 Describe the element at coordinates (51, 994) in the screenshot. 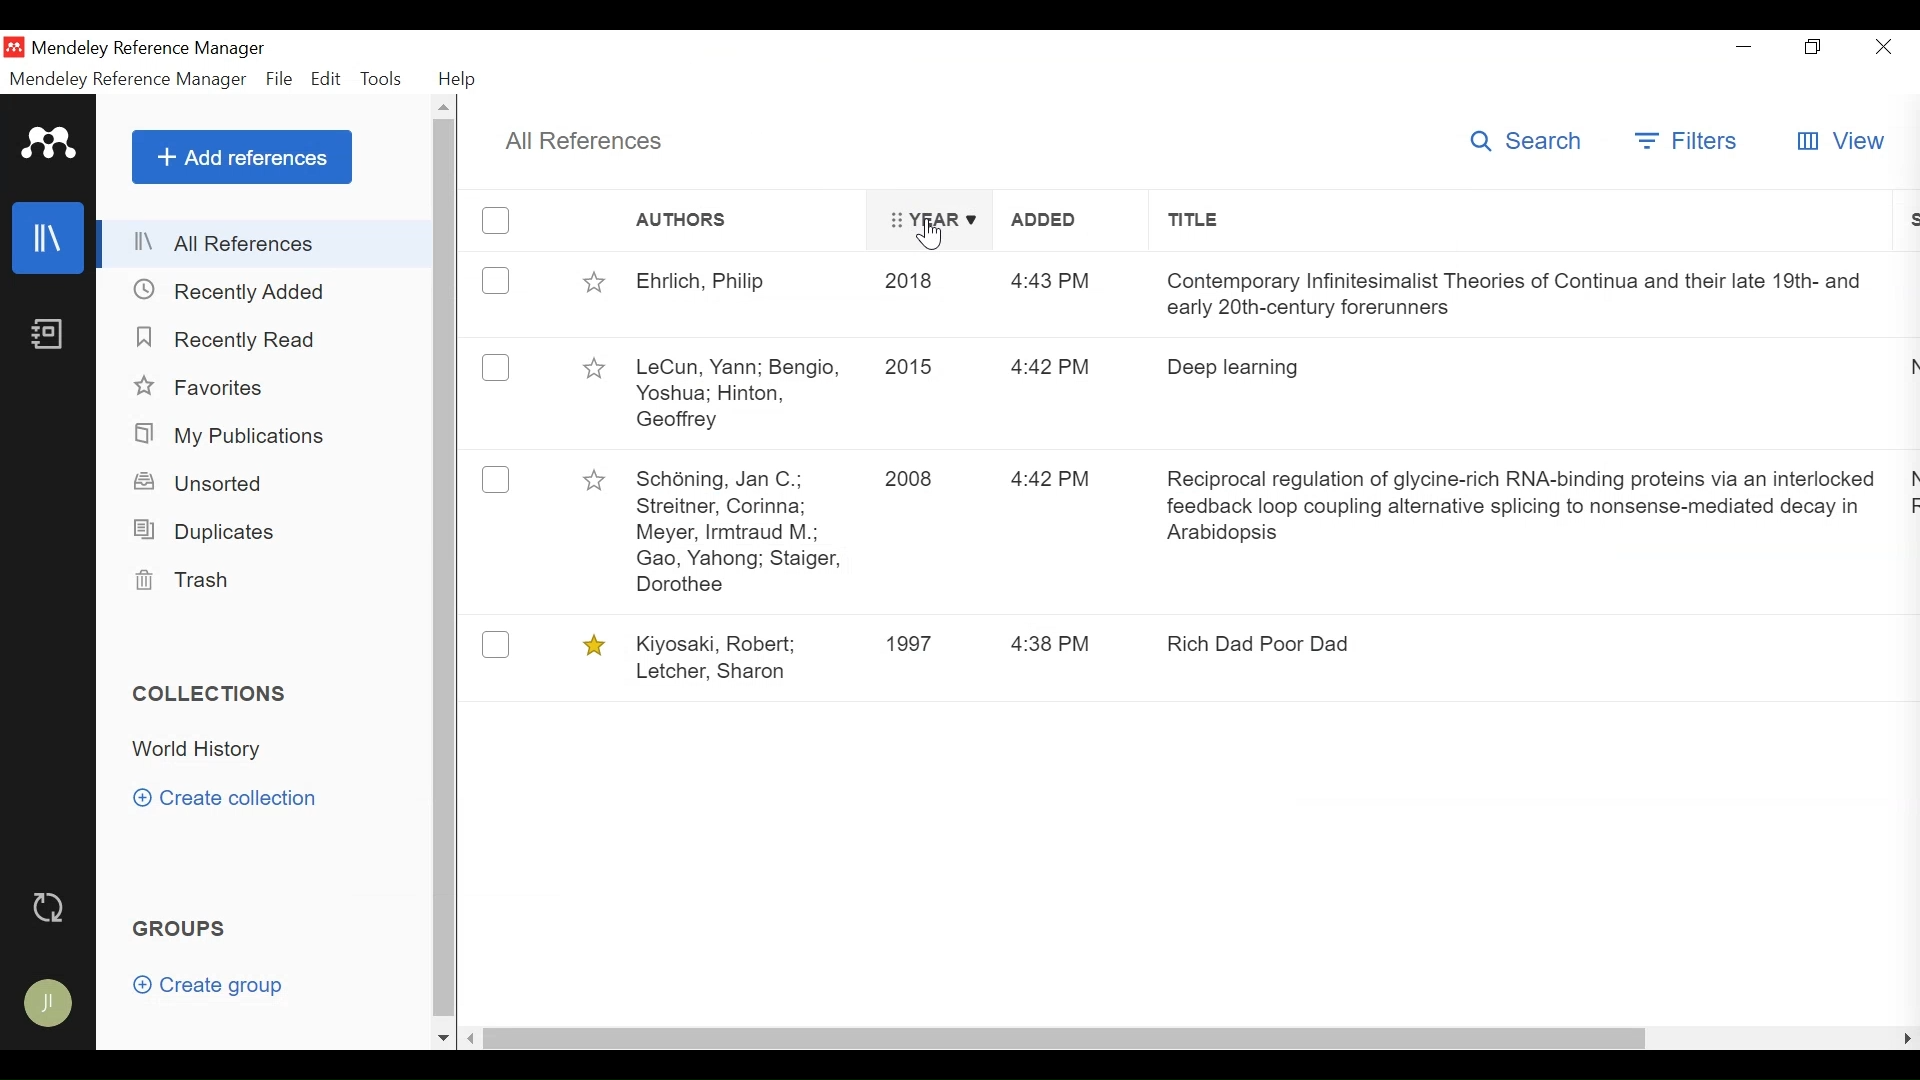

I see `Avatar` at that location.